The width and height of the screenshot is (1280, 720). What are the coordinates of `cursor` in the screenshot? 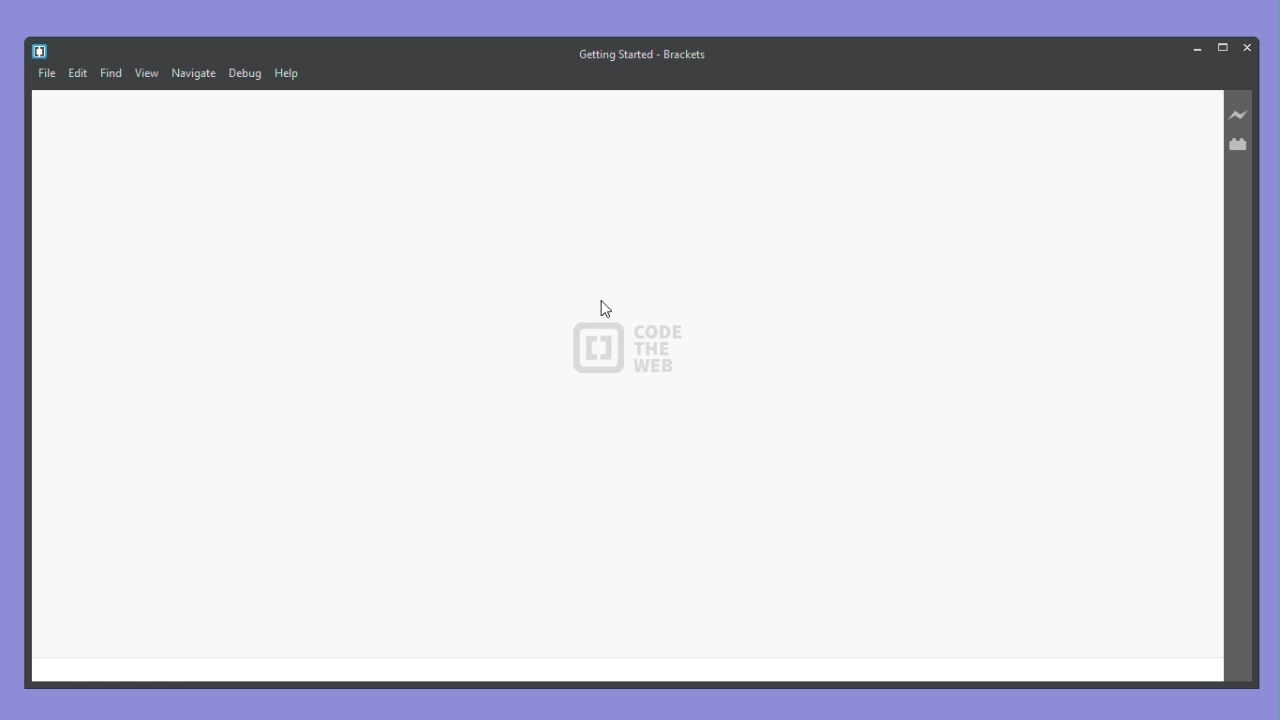 It's located at (606, 308).